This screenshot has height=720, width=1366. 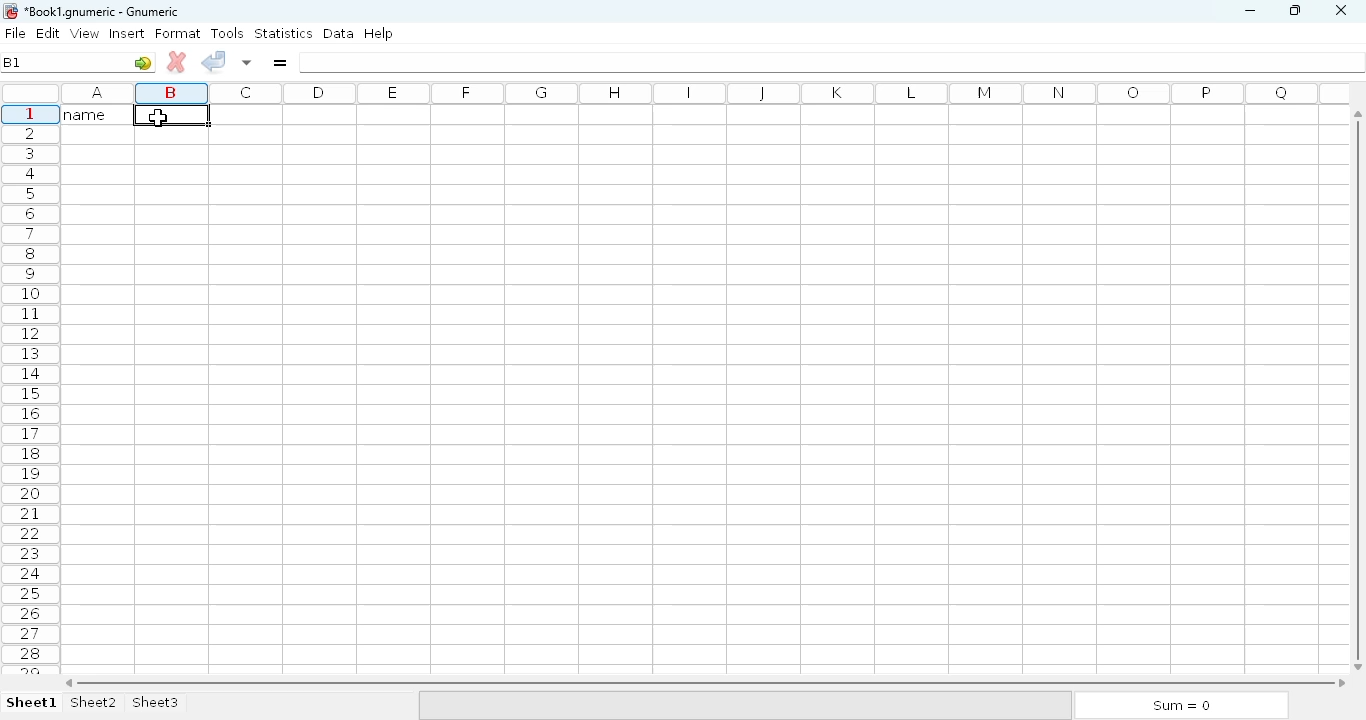 I want to click on close, so click(x=1340, y=11).